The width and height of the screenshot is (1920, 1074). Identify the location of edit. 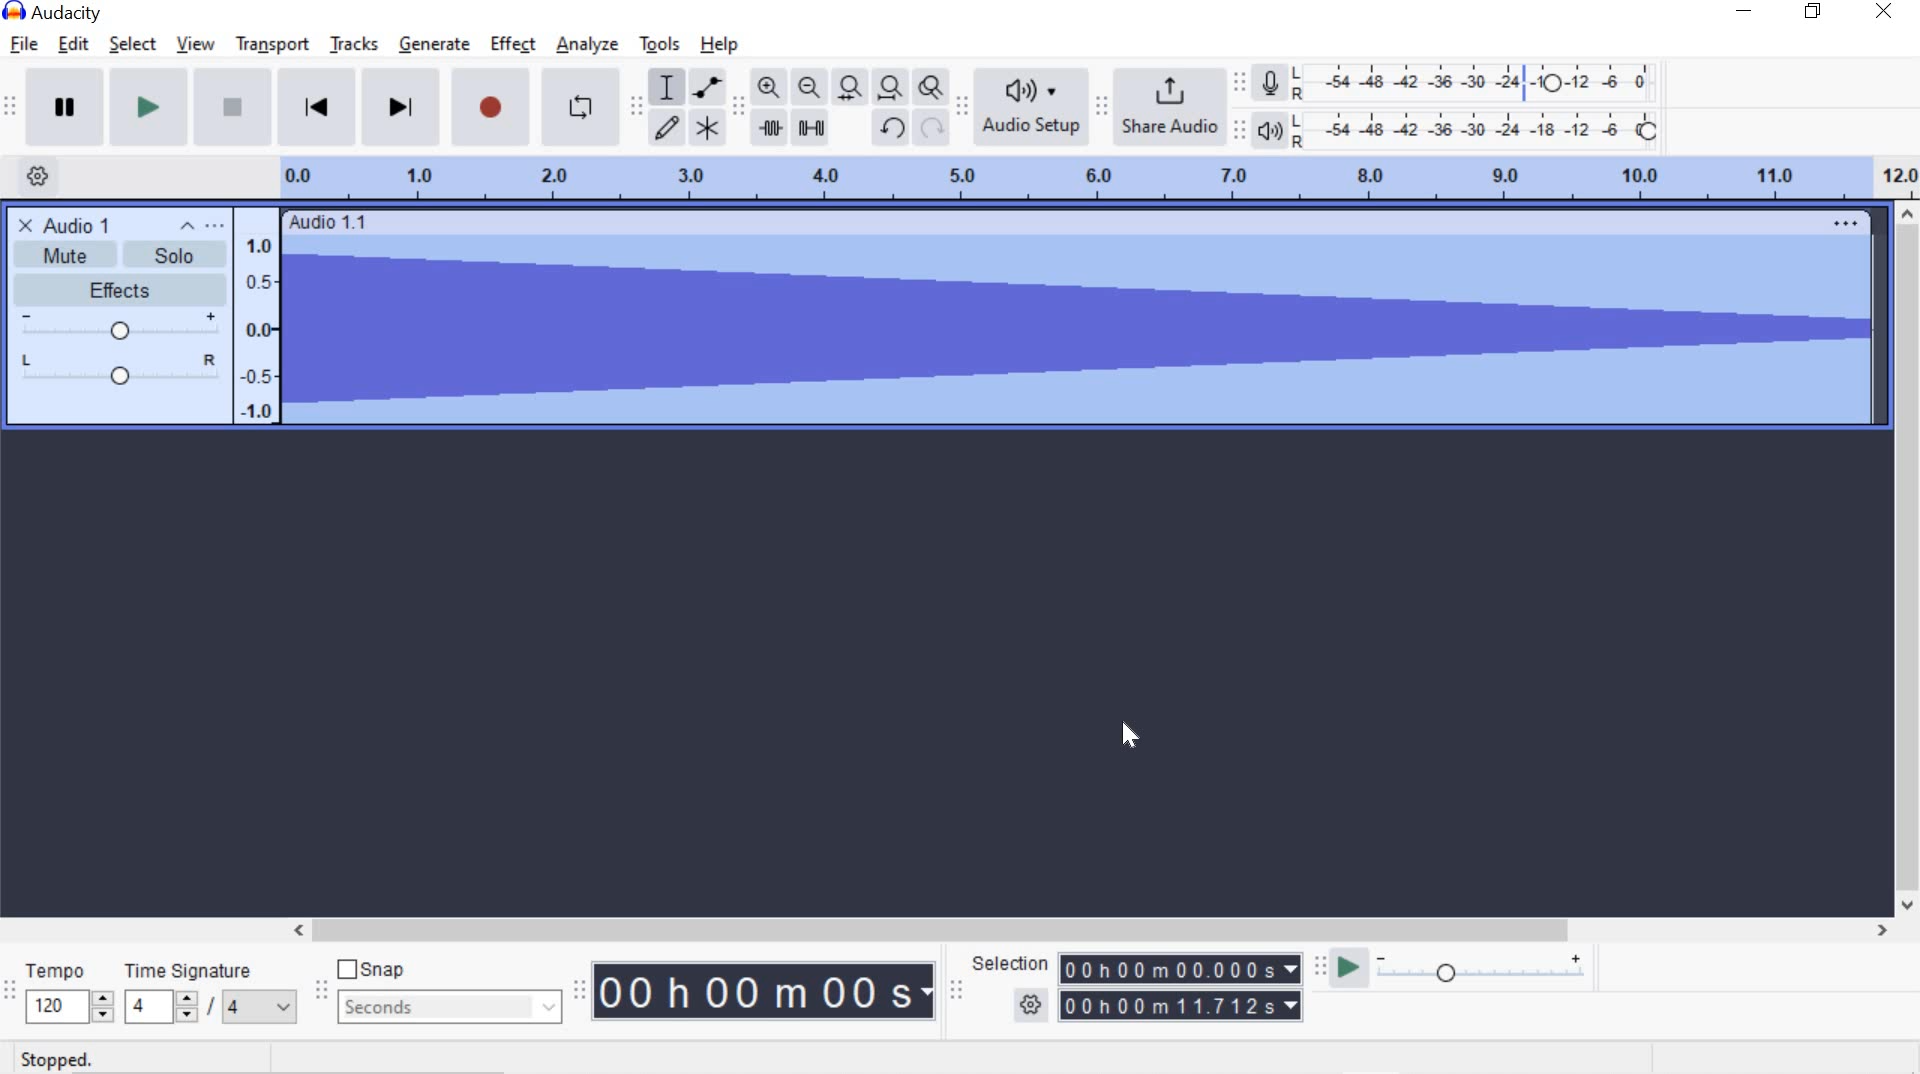
(73, 44).